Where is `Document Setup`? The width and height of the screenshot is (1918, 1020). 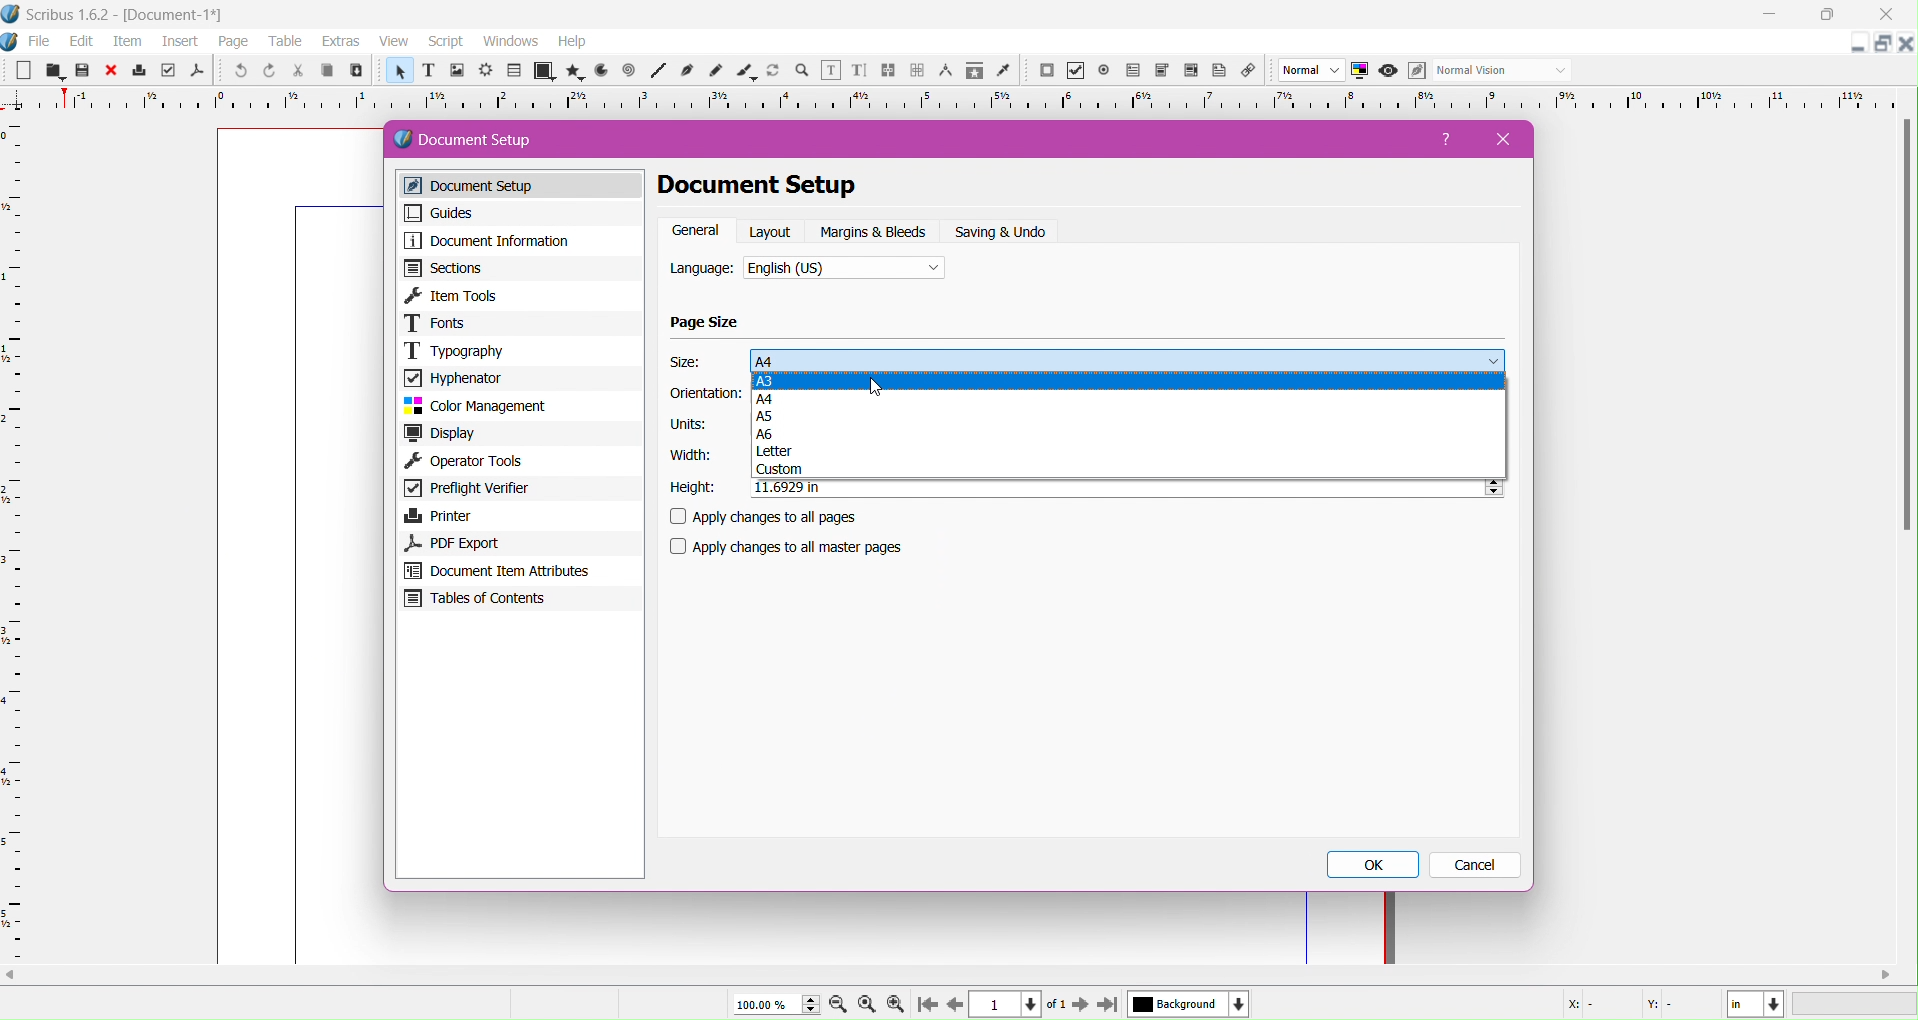
Document Setup is located at coordinates (783, 186).